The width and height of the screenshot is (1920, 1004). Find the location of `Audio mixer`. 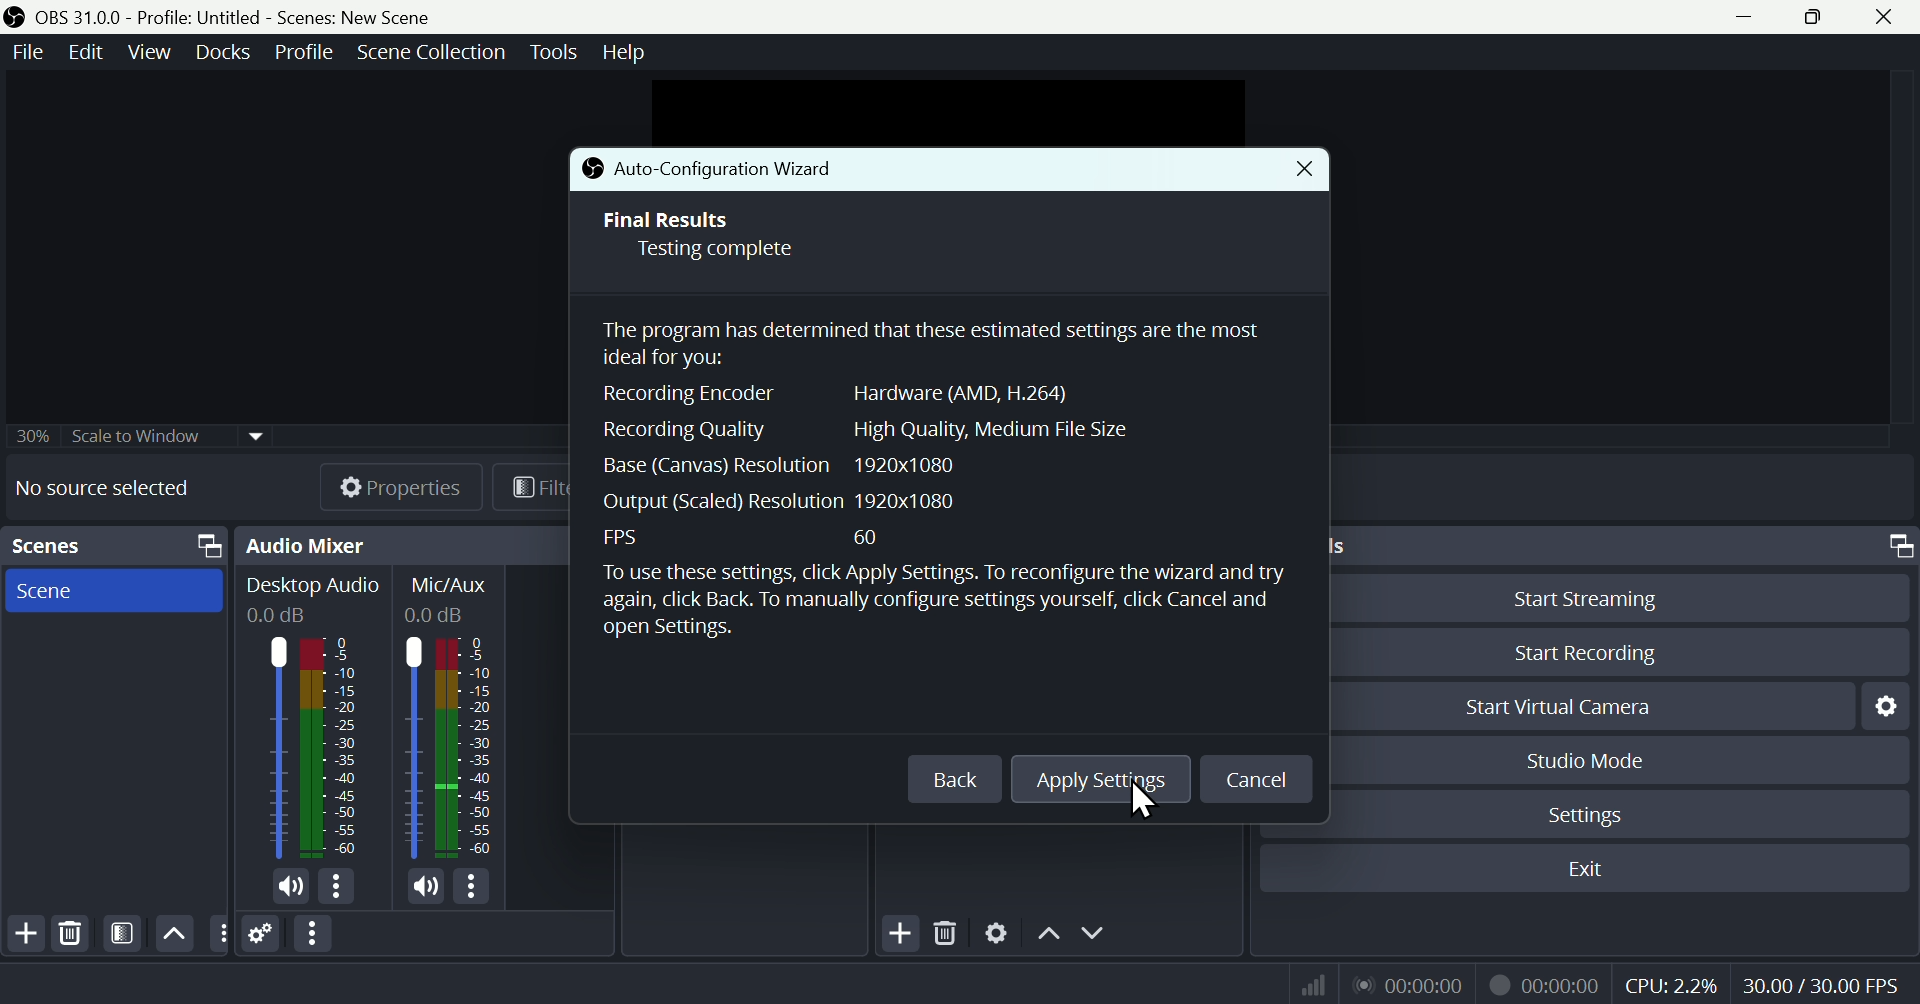

Audio mixer is located at coordinates (313, 720).